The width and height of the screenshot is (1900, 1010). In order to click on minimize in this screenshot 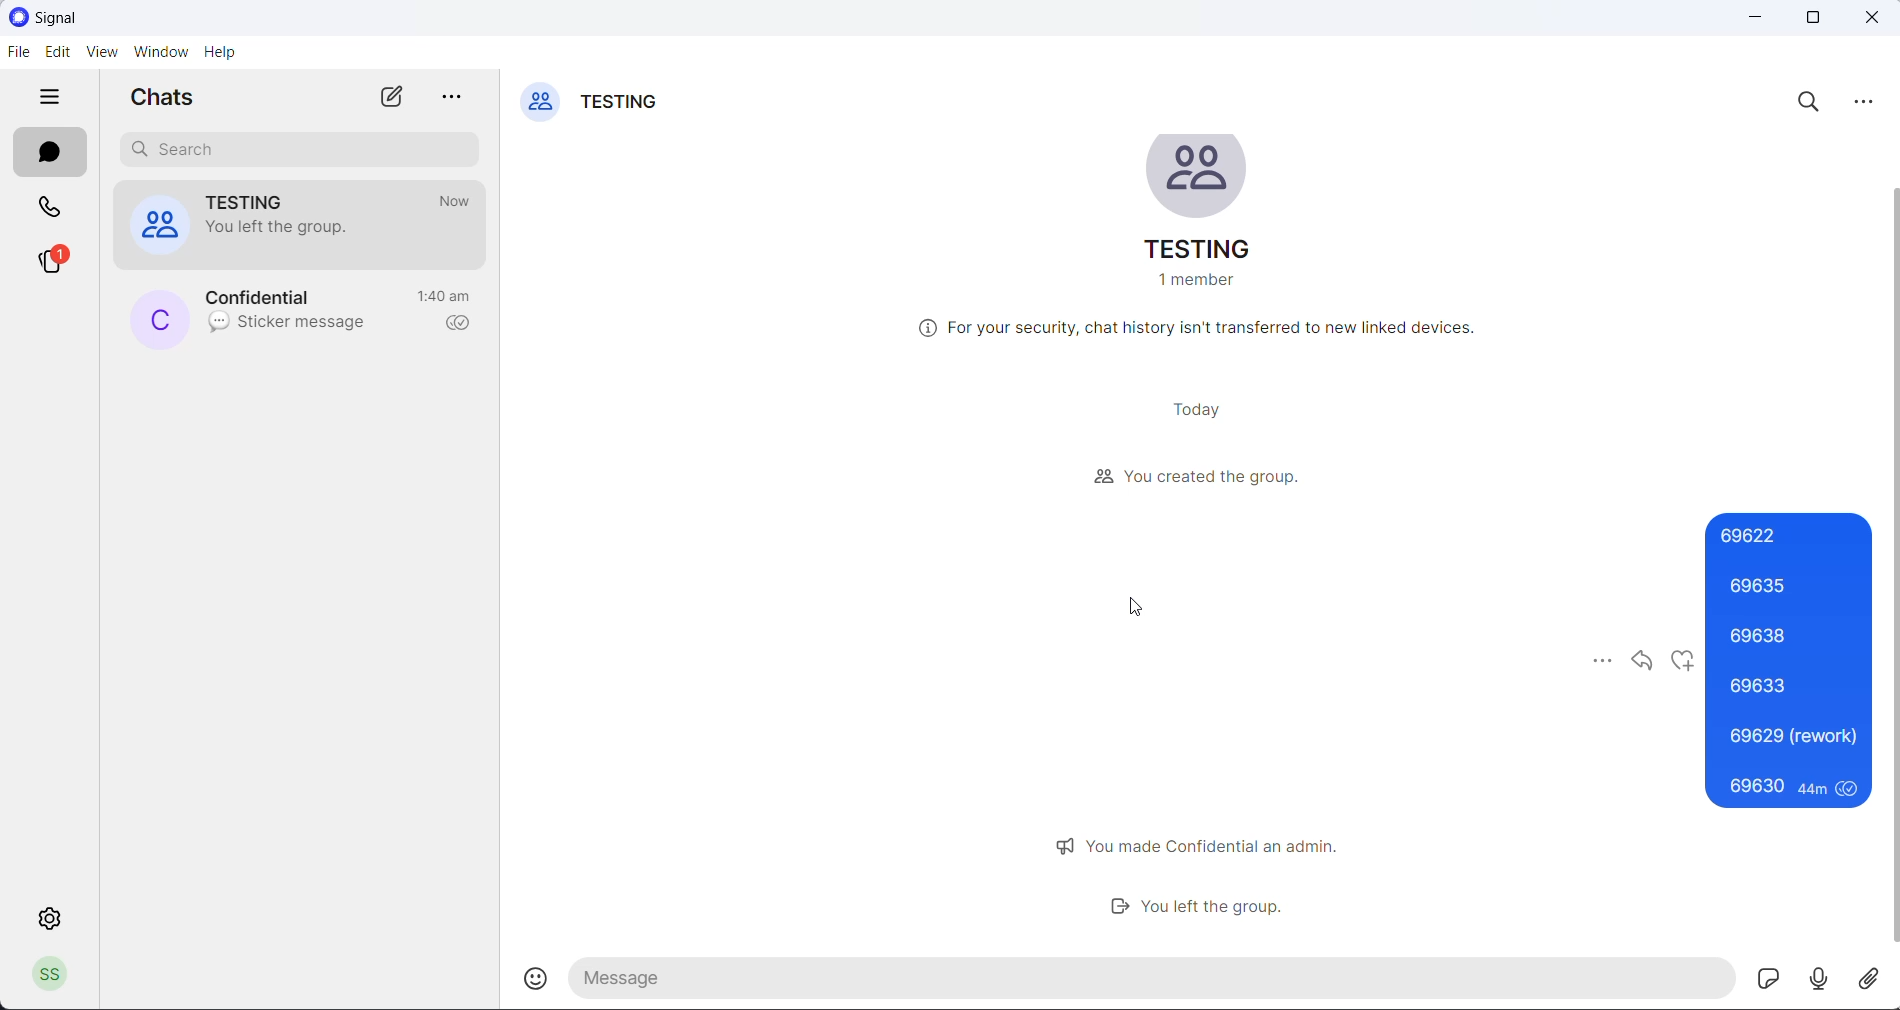, I will do `click(1753, 20)`.